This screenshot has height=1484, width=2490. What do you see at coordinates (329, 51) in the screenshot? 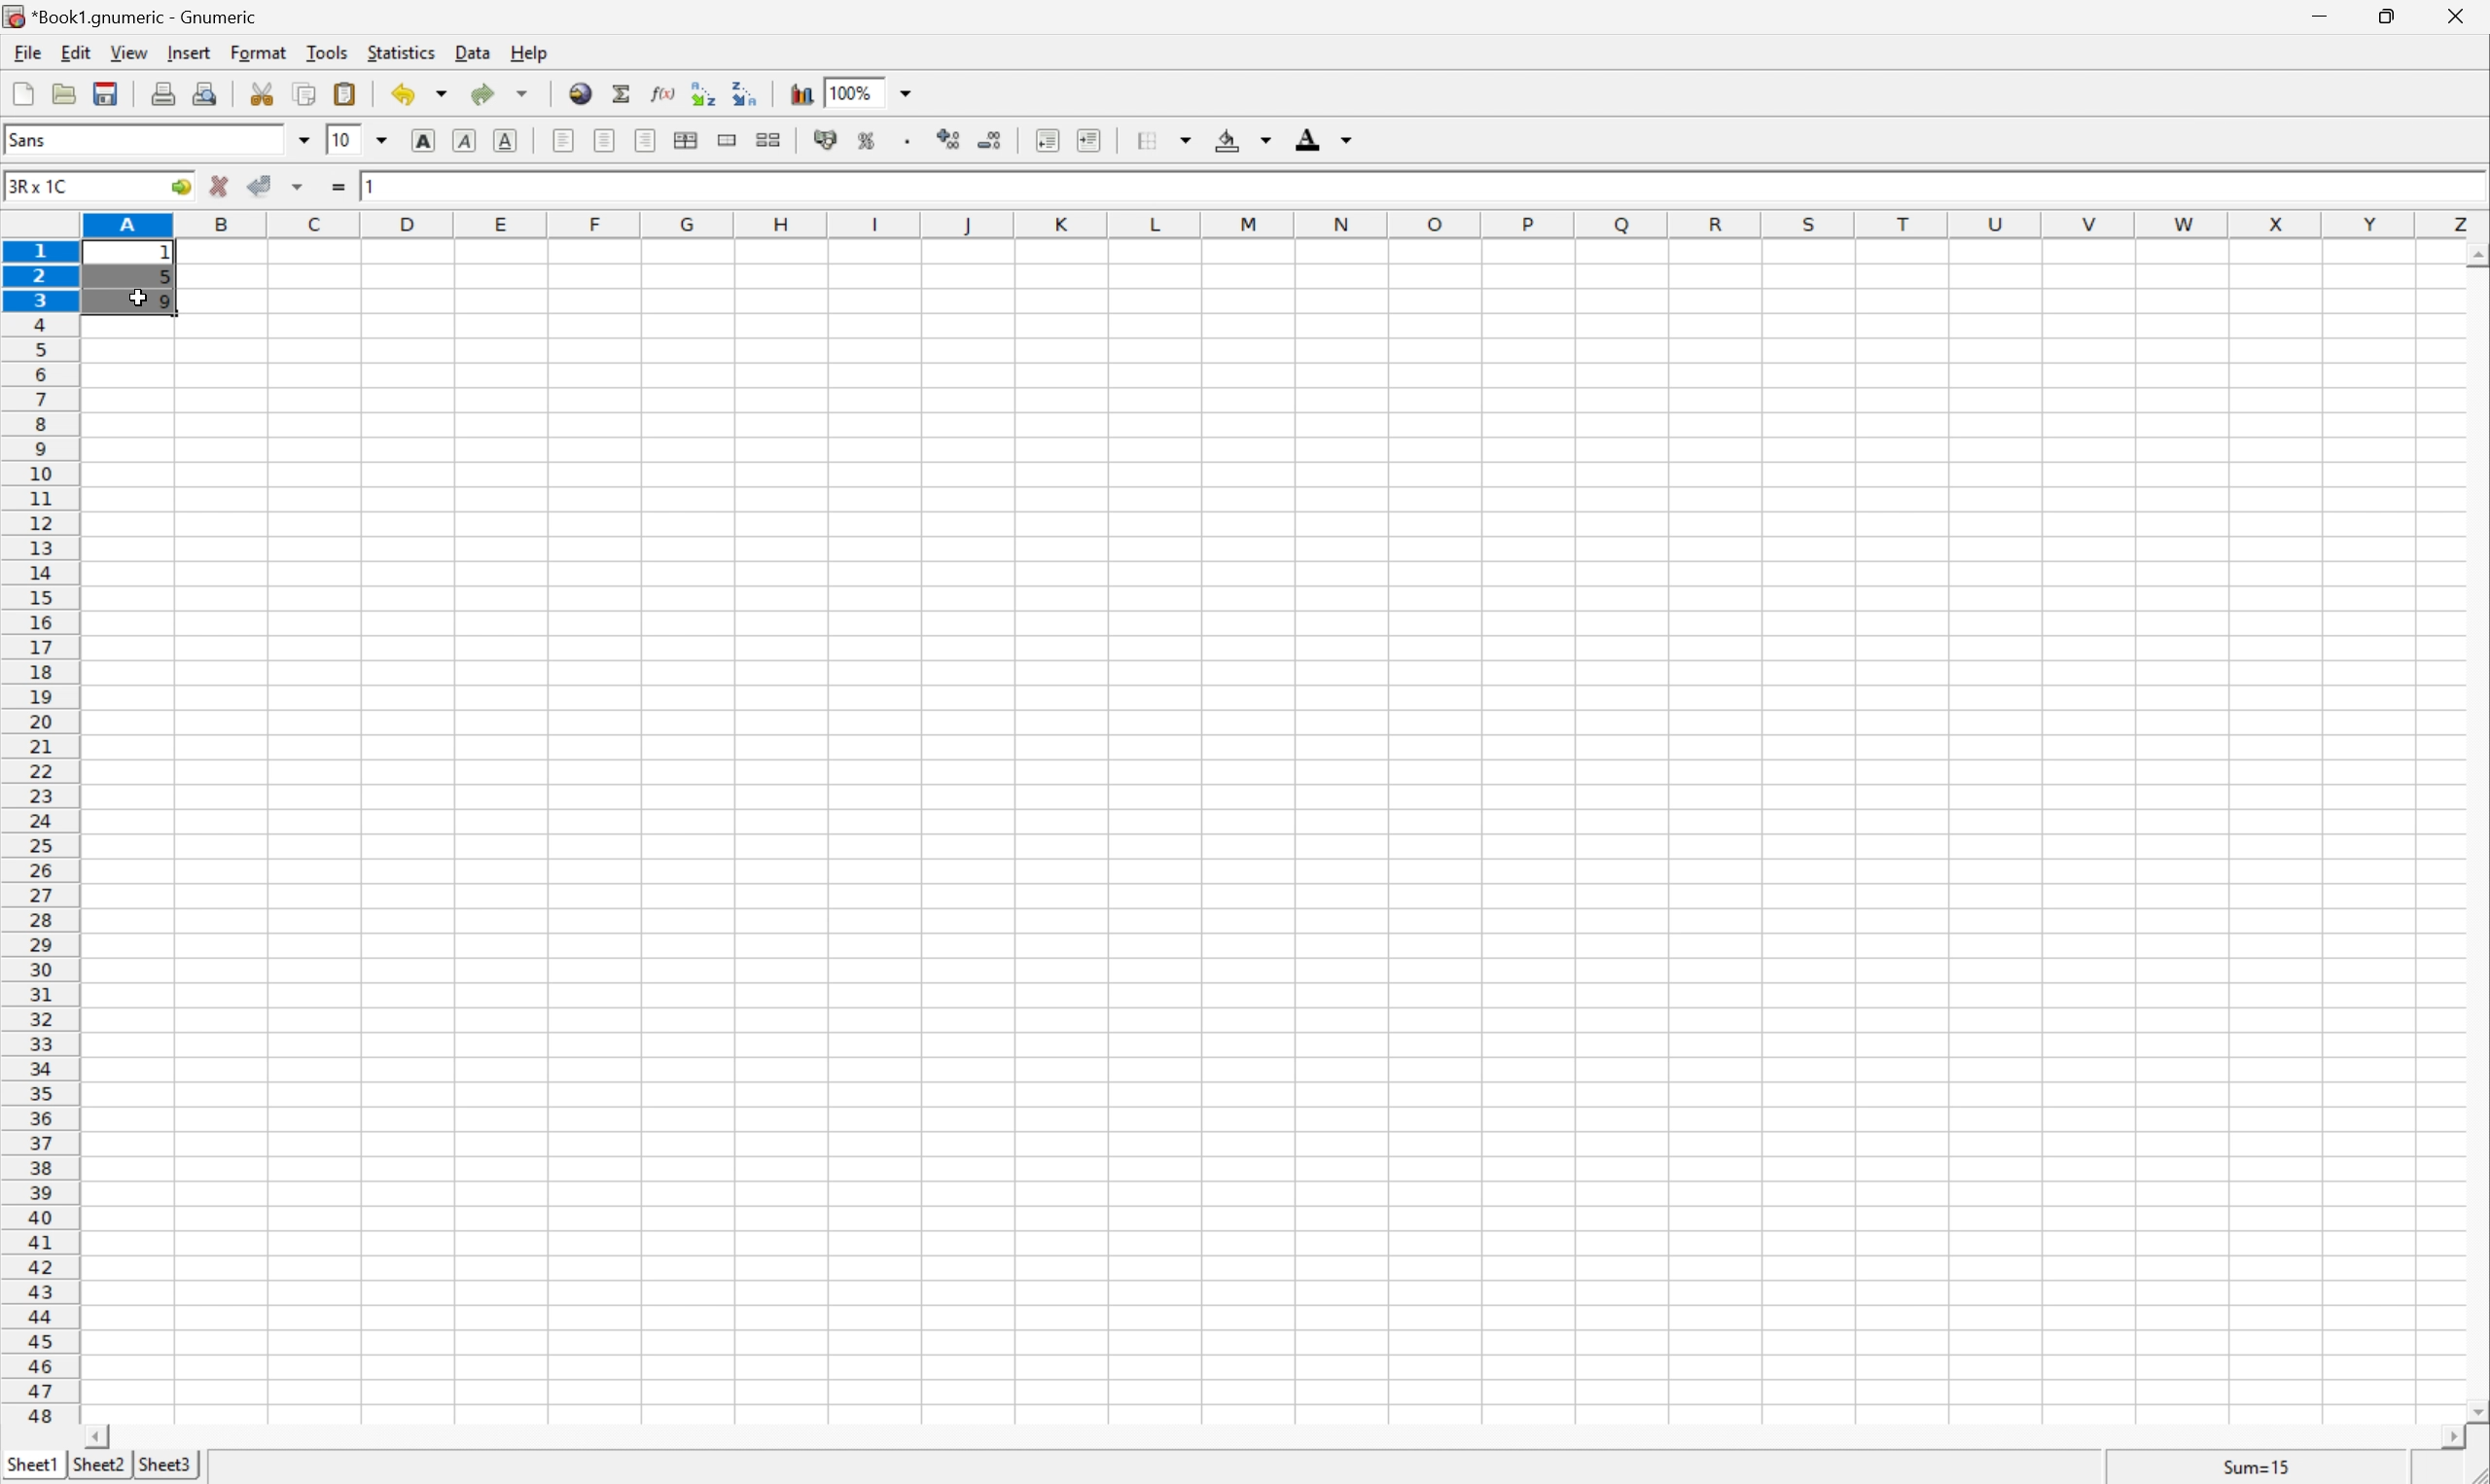
I see `tools` at bounding box center [329, 51].